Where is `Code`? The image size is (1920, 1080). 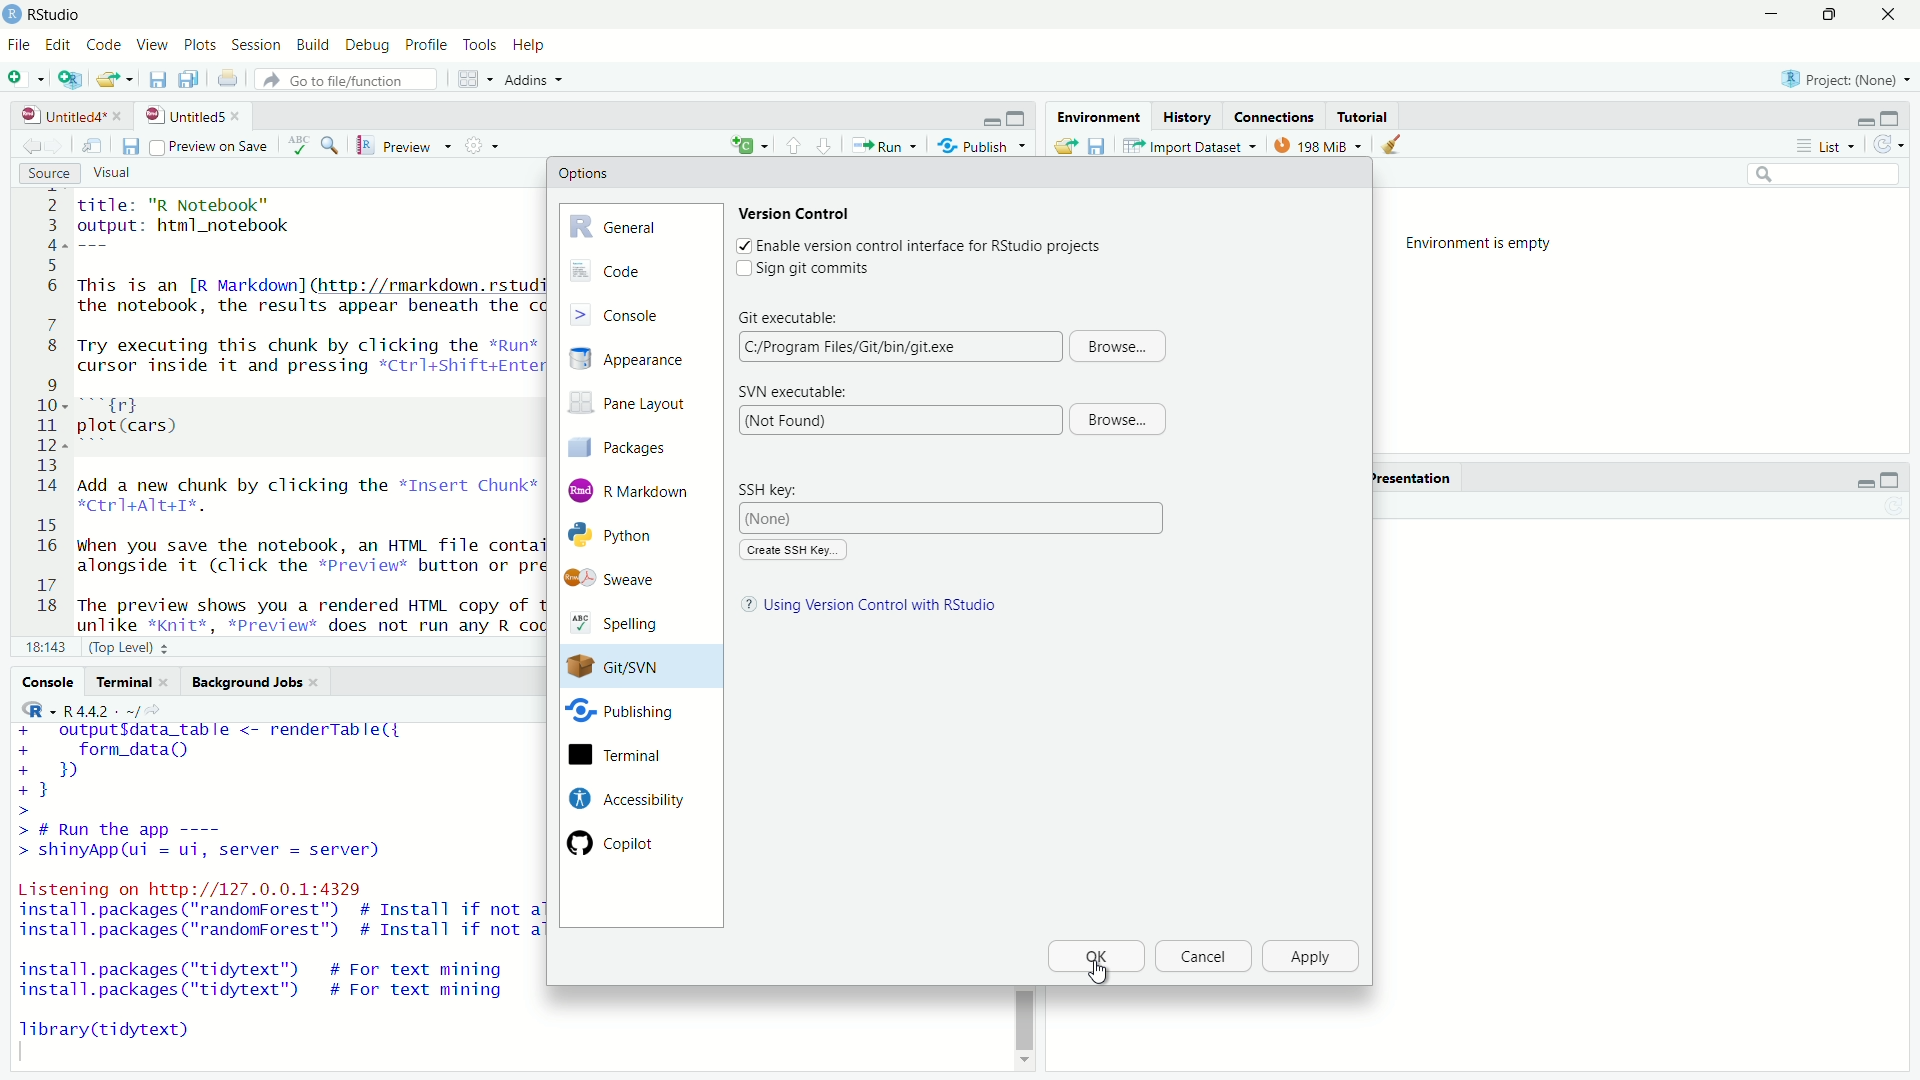 Code is located at coordinates (102, 46).